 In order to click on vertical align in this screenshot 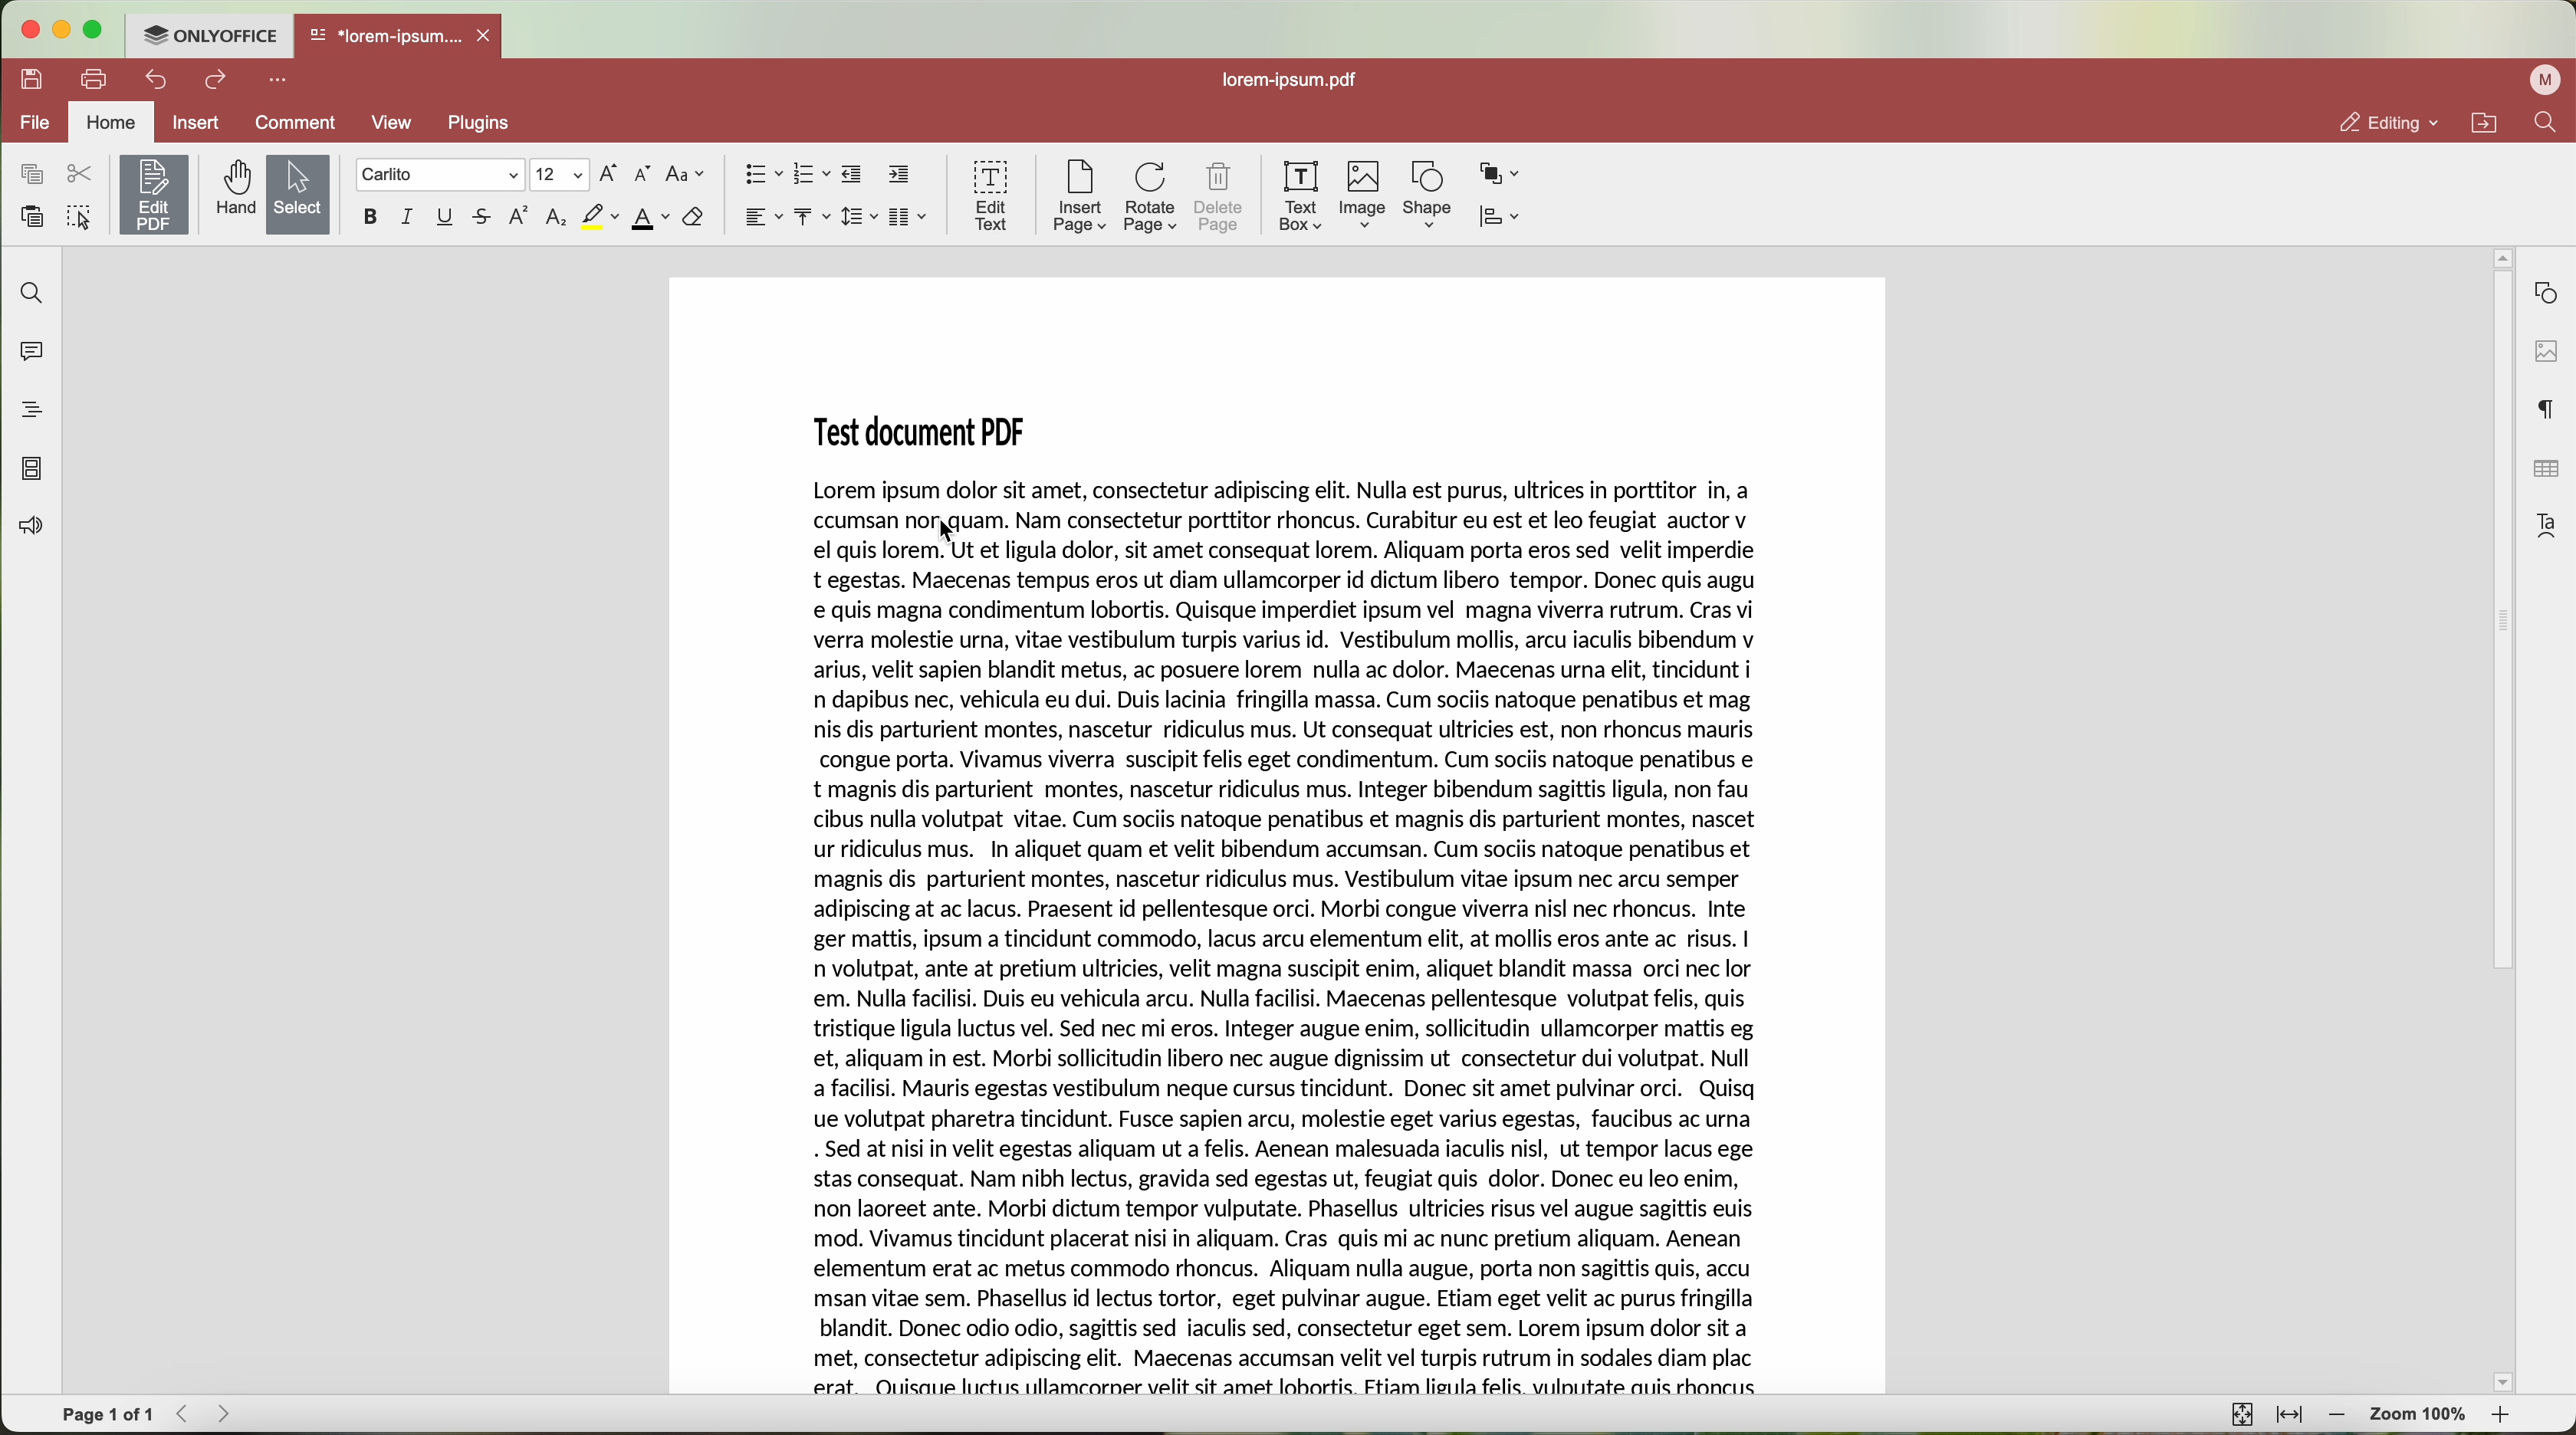, I will do `click(810, 214)`.